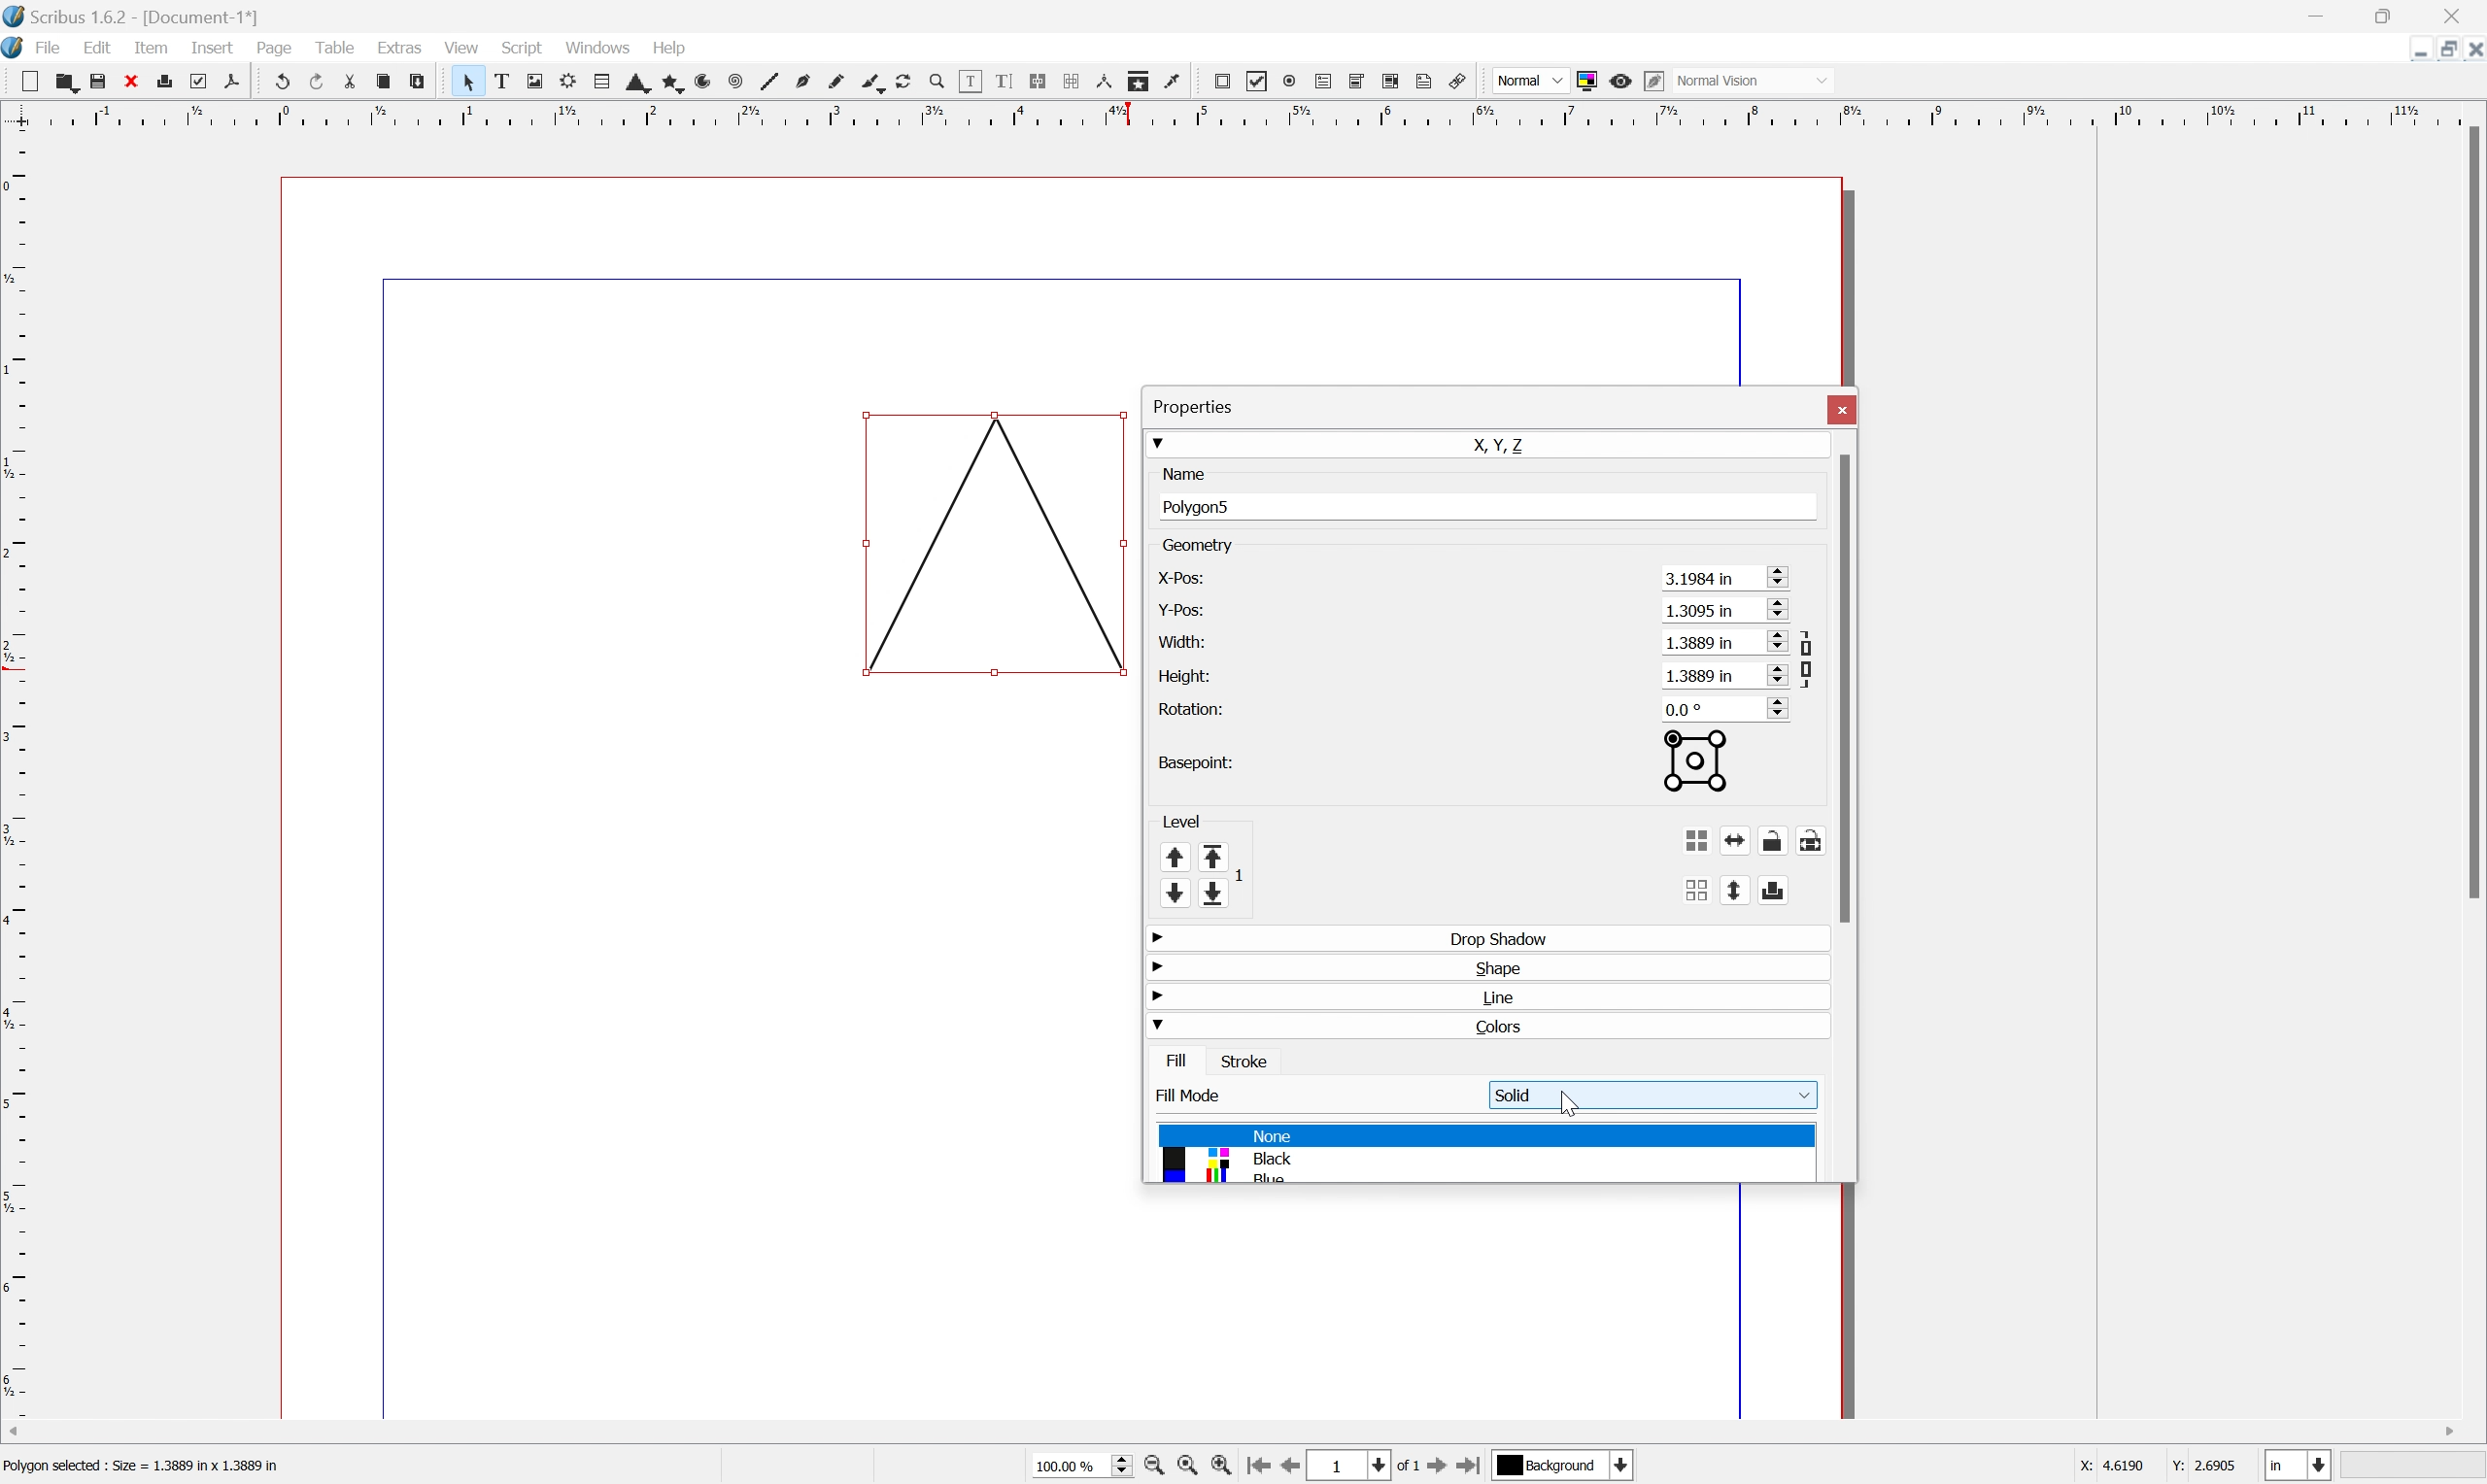 The width and height of the screenshot is (2487, 1484). Describe the element at coordinates (1258, 1466) in the screenshot. I see `Go to first page` at that location.